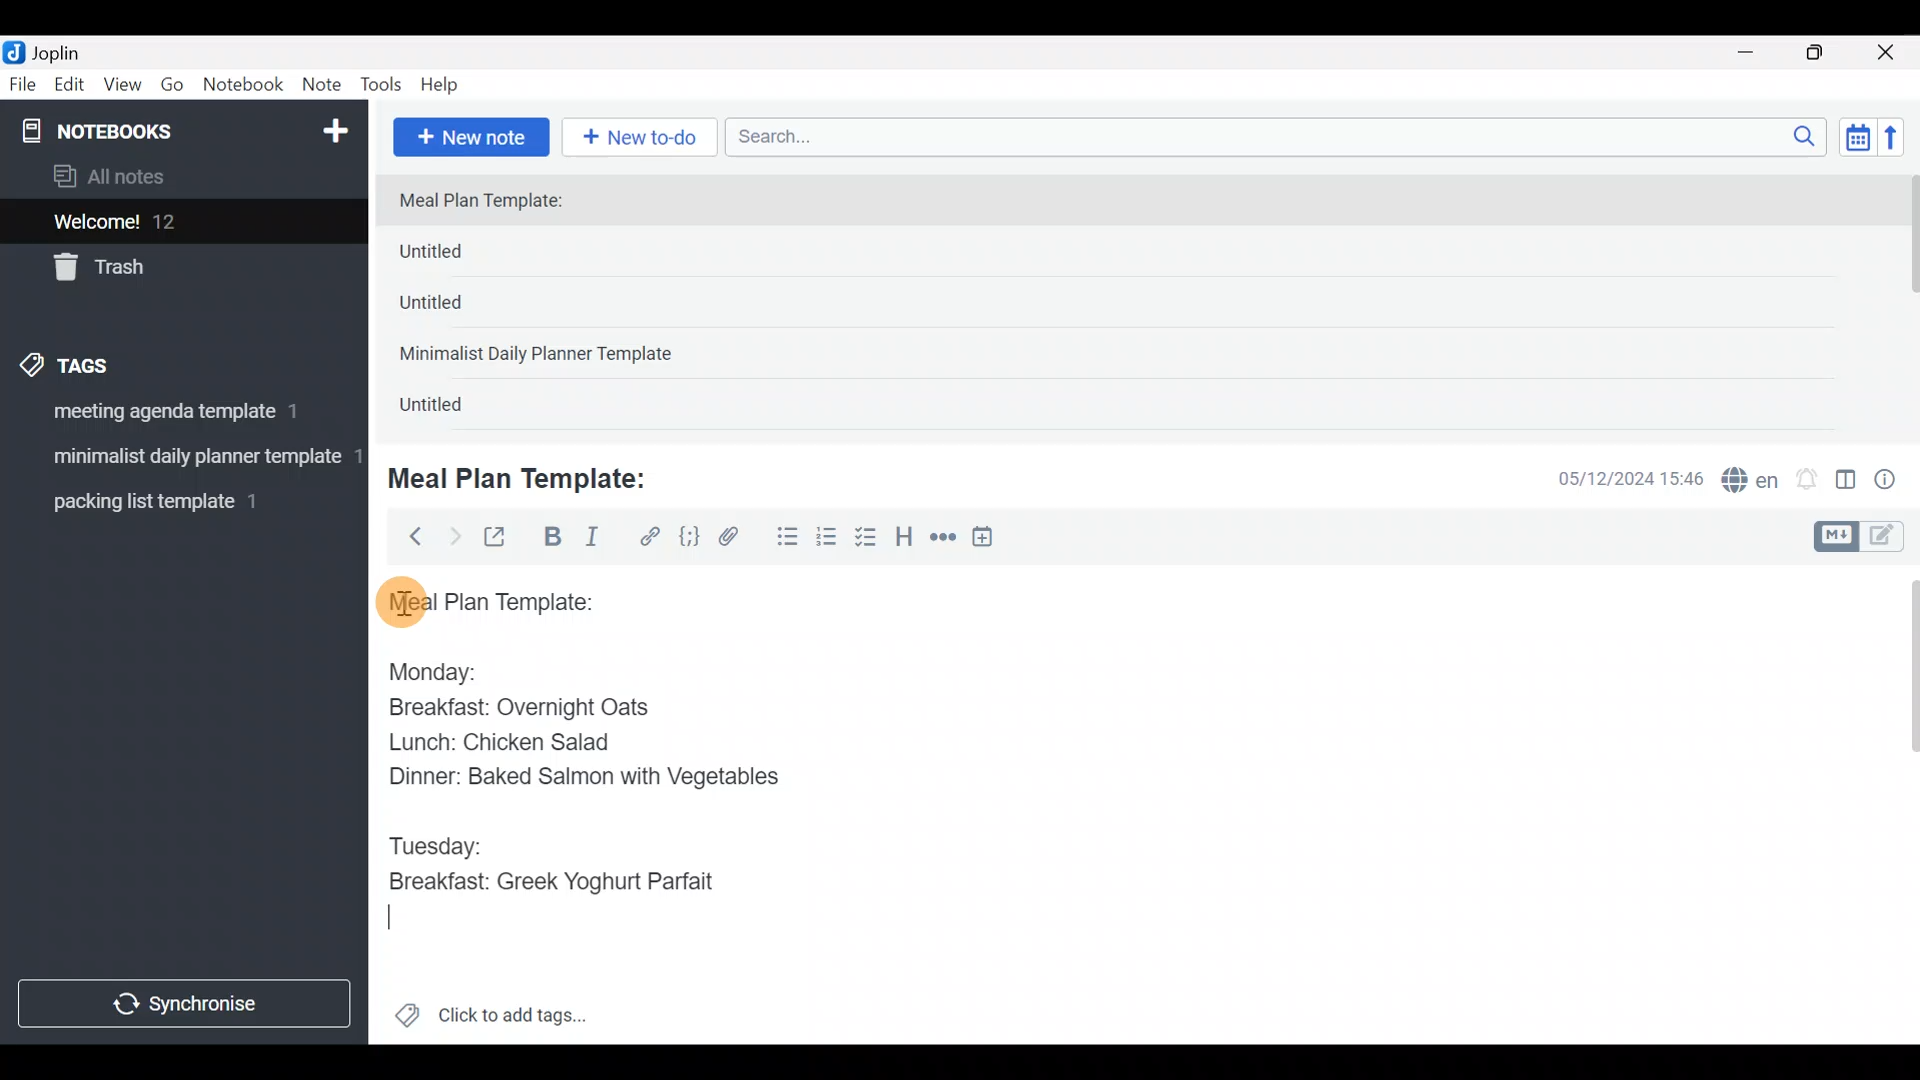  Describe the element at coordinates (382, 86) in the screenshot. I see `Tools` at that location.